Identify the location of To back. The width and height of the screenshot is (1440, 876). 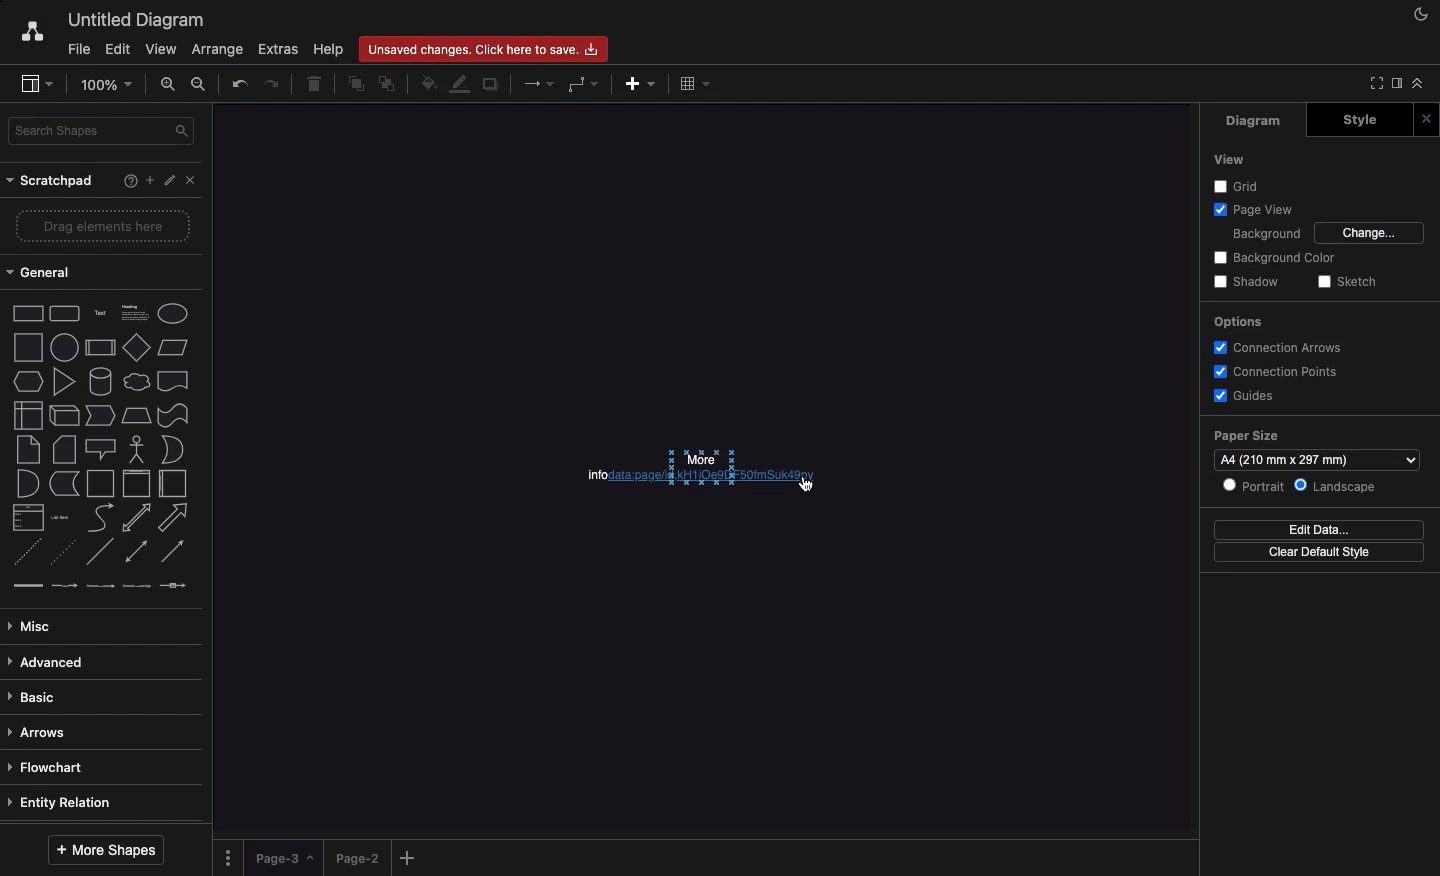
(387, 85).